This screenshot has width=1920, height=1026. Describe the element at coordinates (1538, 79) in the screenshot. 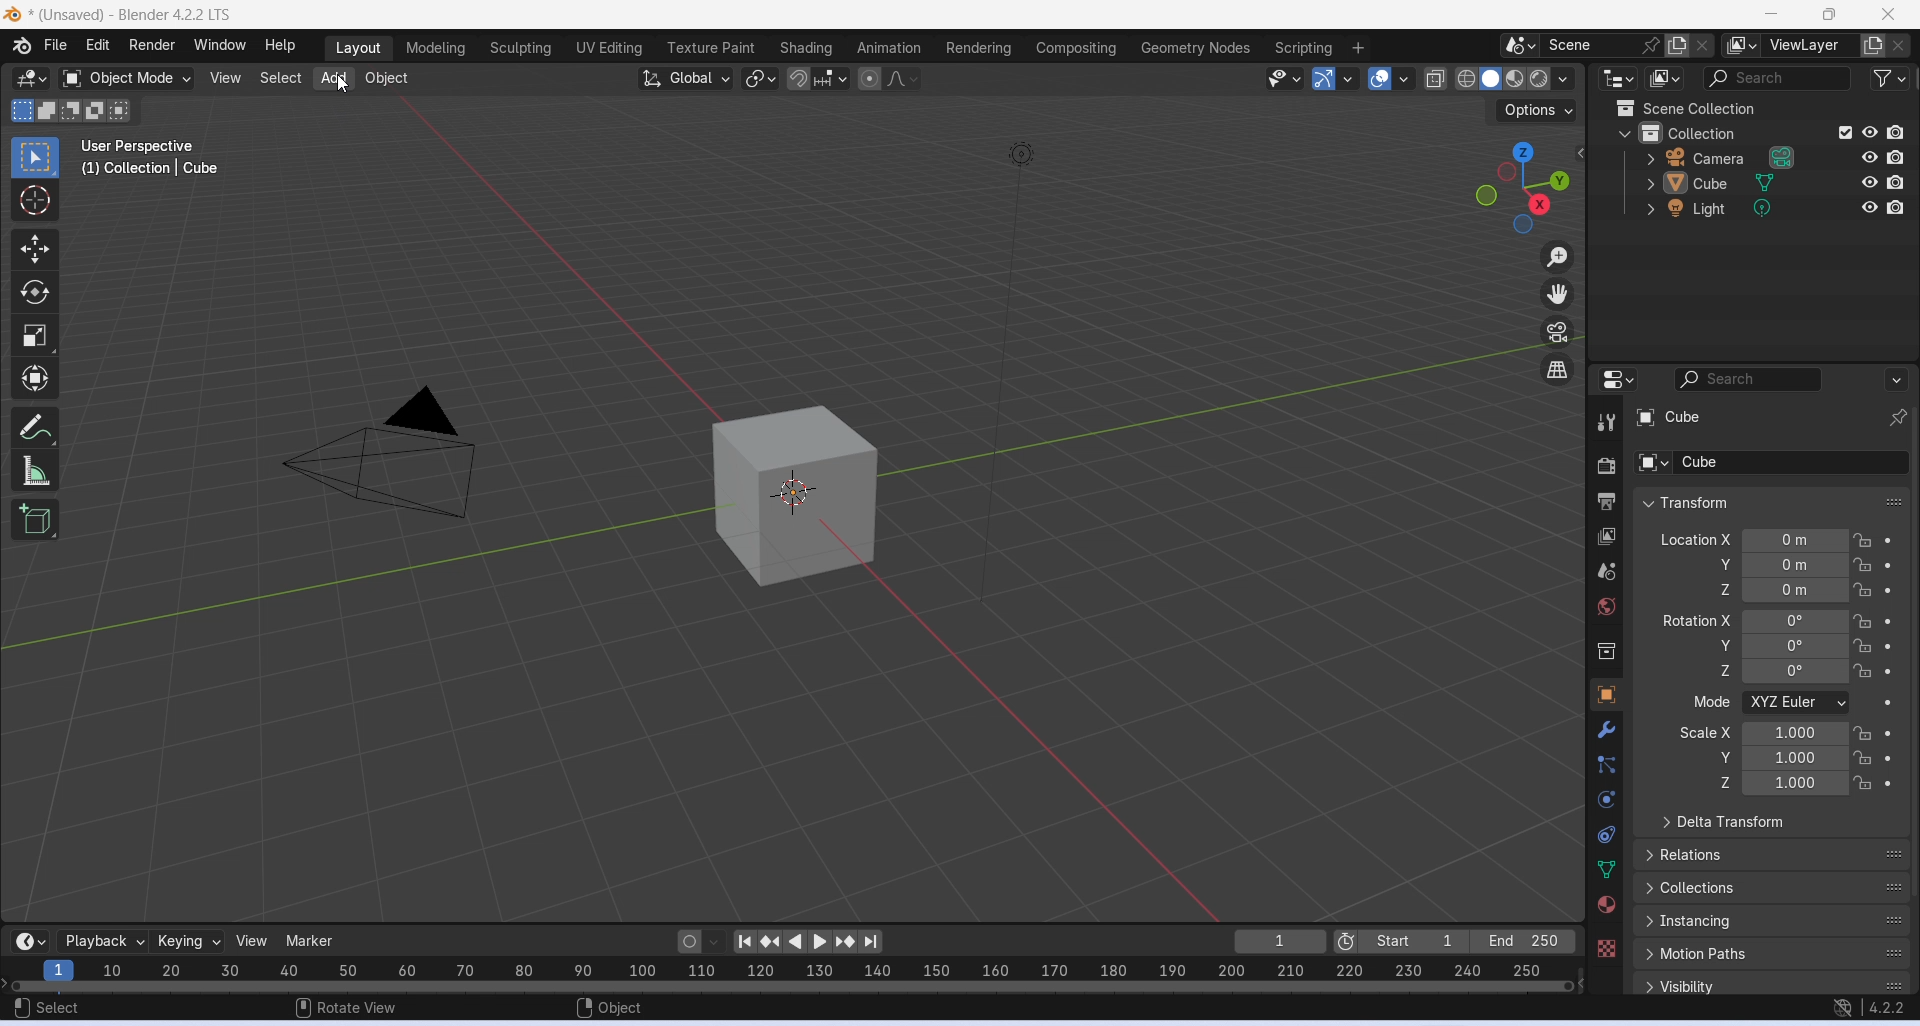

I see `rendered viewport shading` at that location.